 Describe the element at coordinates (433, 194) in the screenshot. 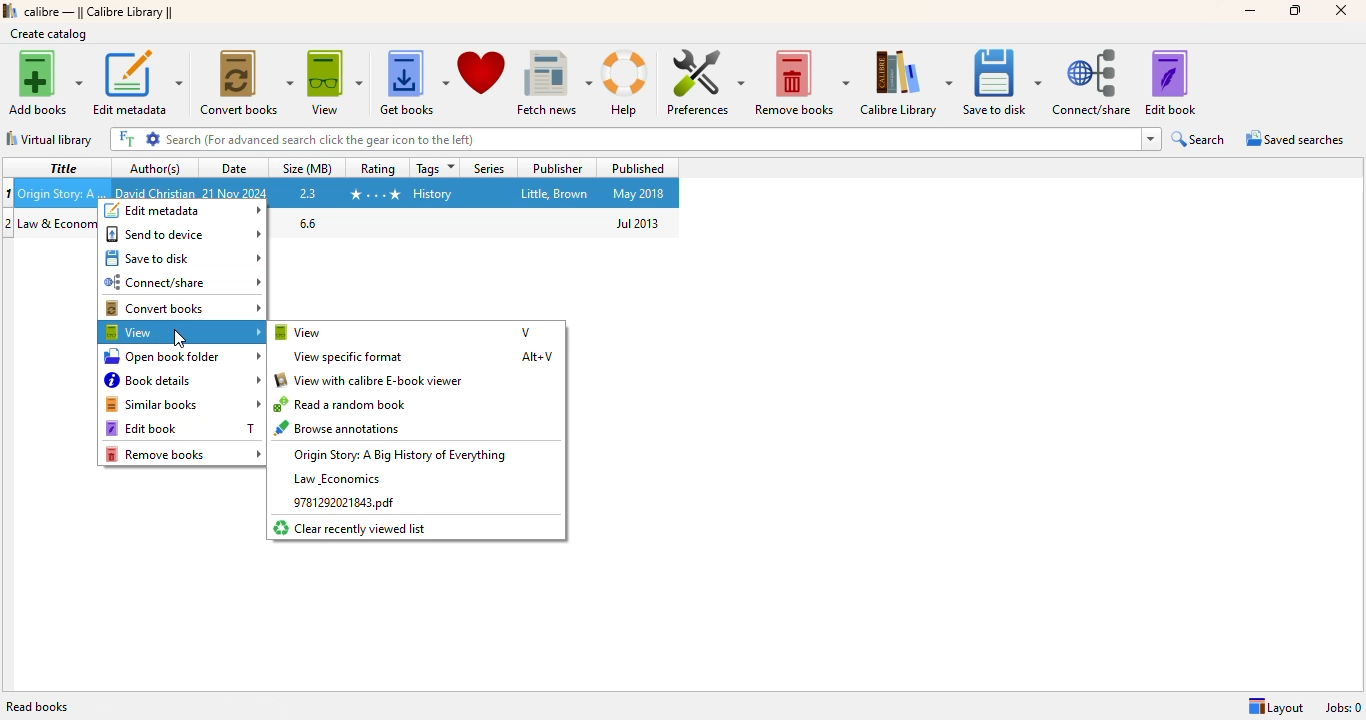

I see `tag` at that location.